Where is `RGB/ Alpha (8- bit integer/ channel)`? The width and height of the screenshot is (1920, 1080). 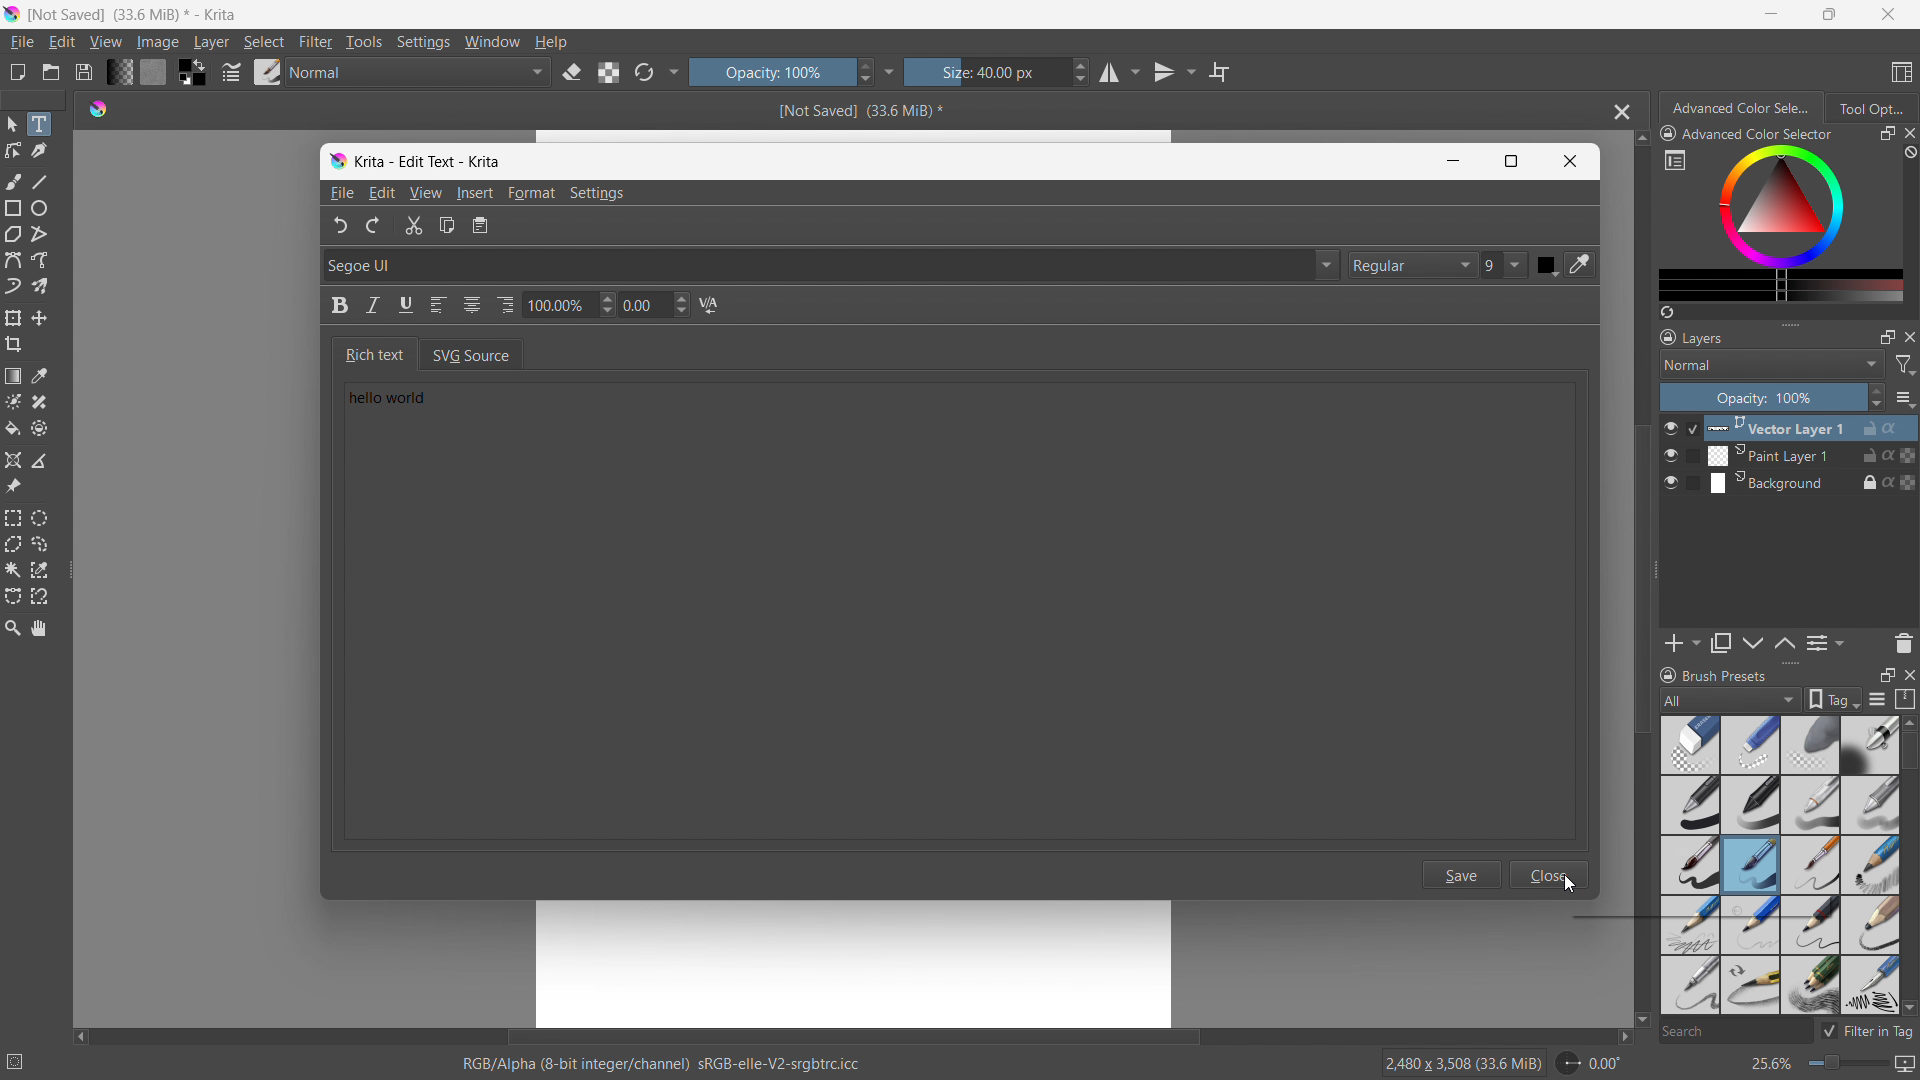
RGB/ Alpha (8- bit integer/ channel) is located at coordinates (662, 1066).